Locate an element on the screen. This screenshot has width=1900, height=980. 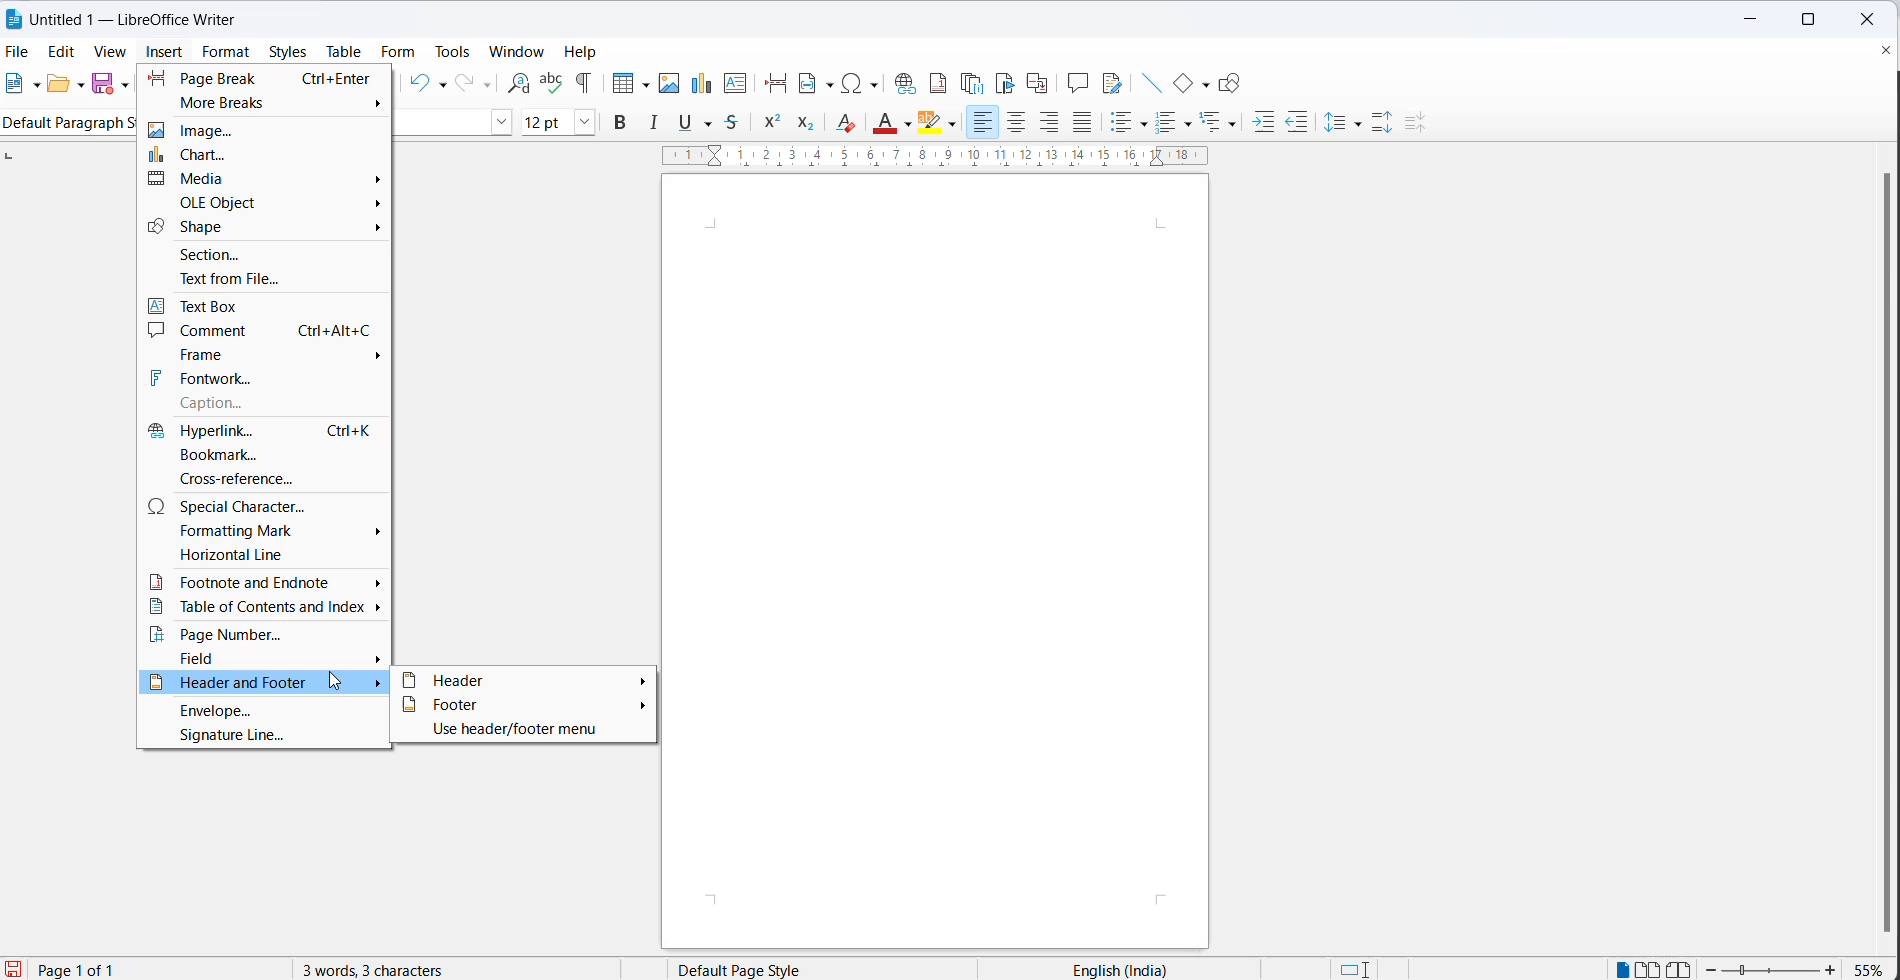
form is located at coordinates (398, 52).